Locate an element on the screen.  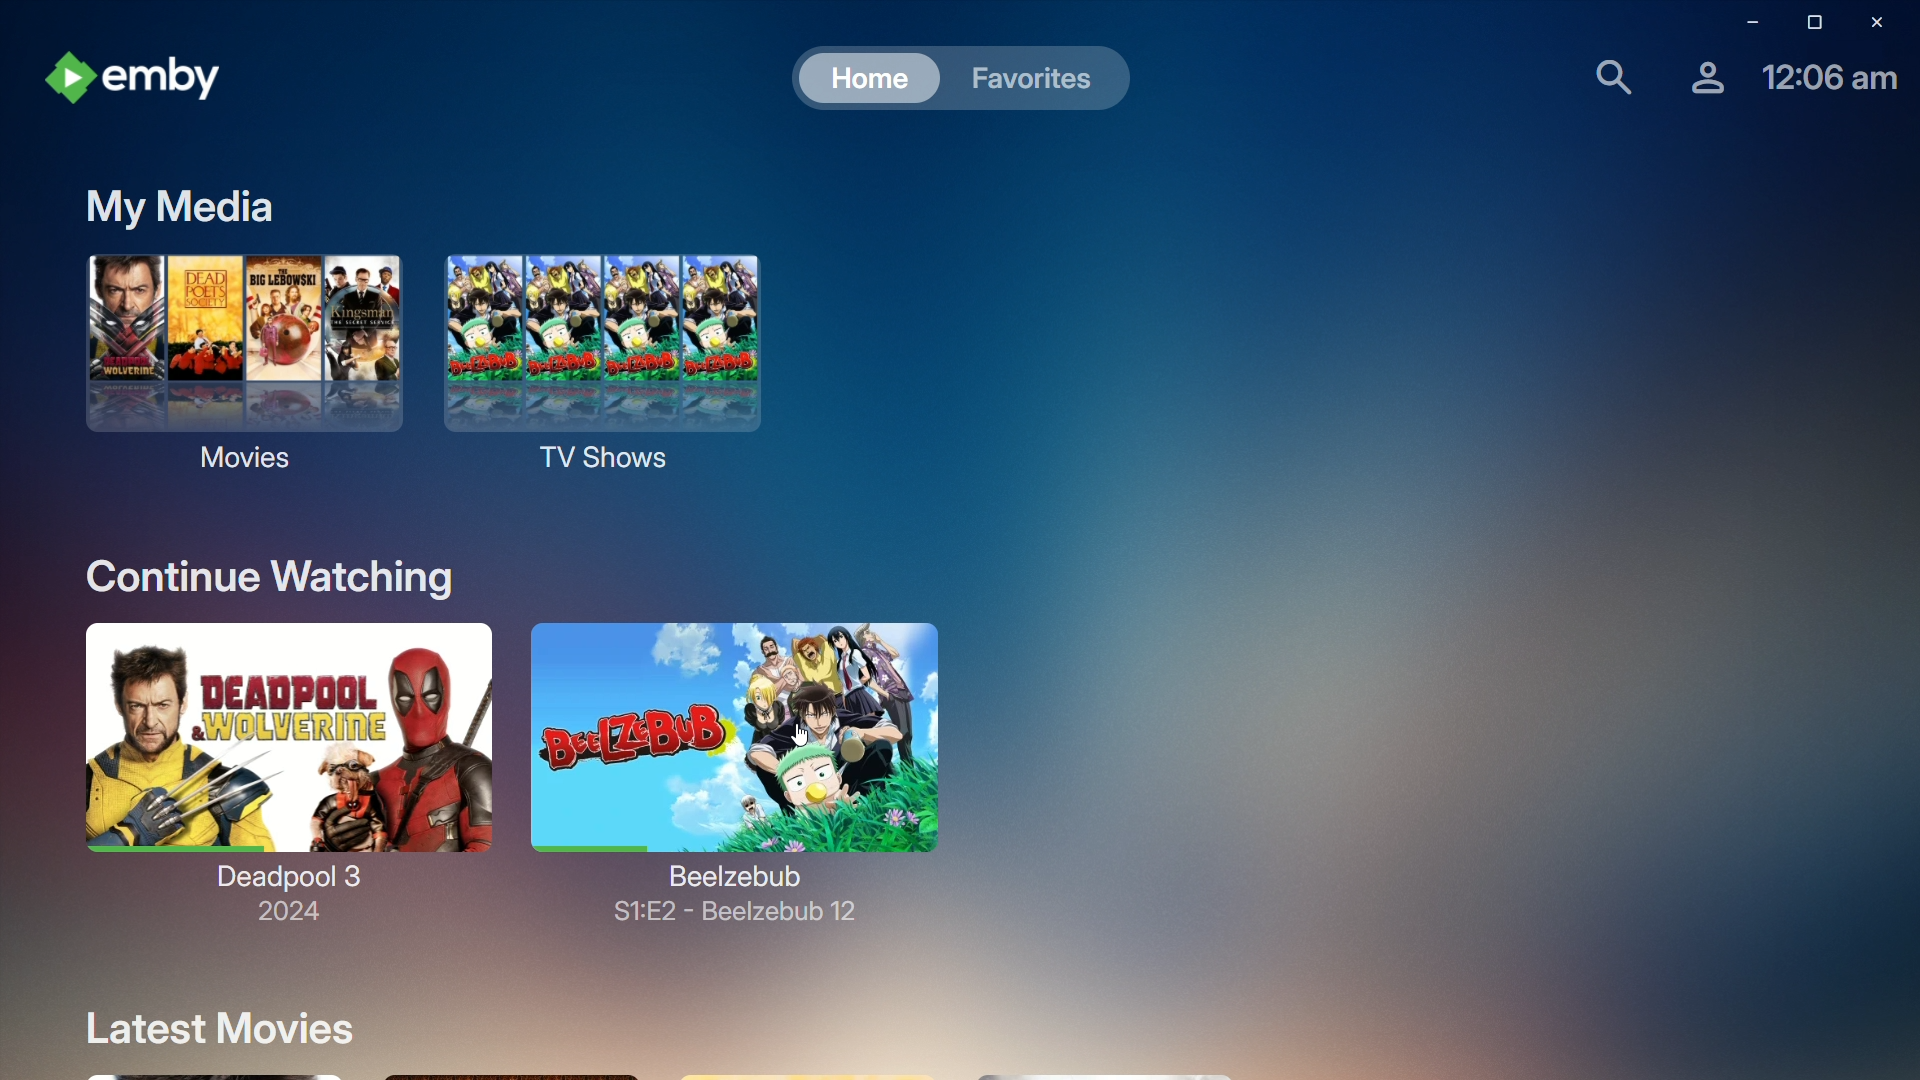
2024 is located at coordinates (285, 911).